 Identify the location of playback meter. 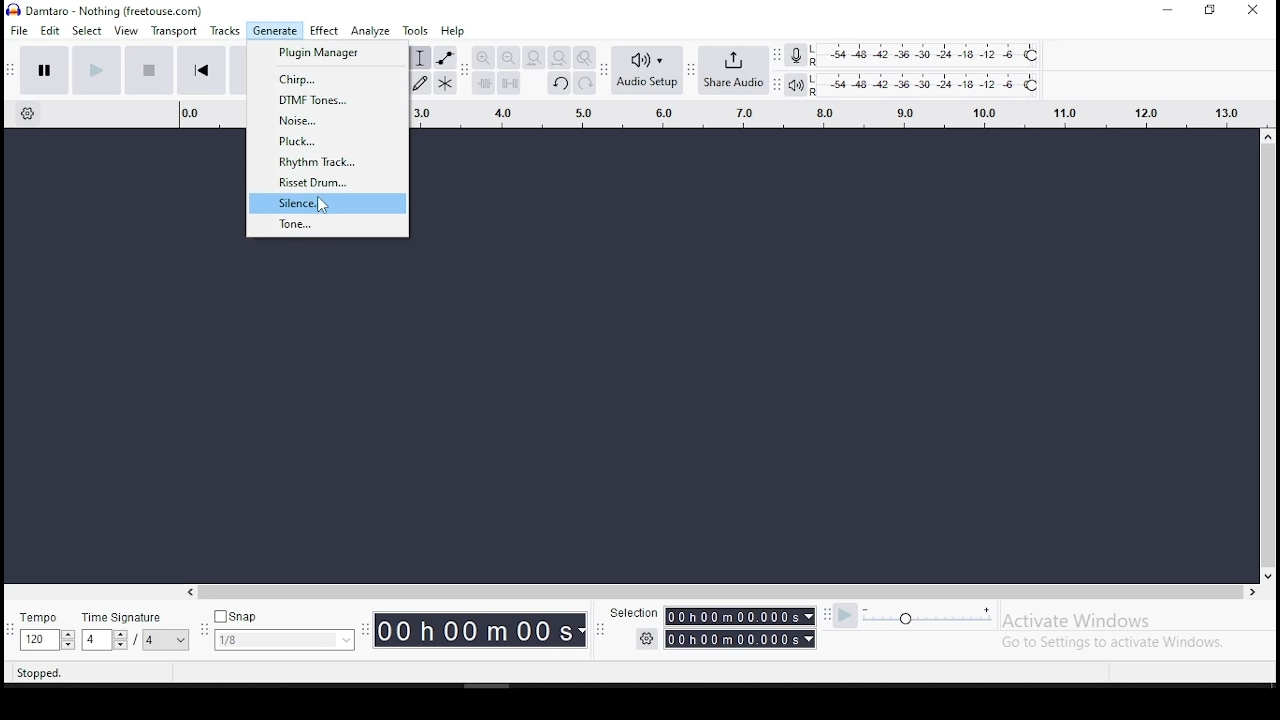
(794, 86).